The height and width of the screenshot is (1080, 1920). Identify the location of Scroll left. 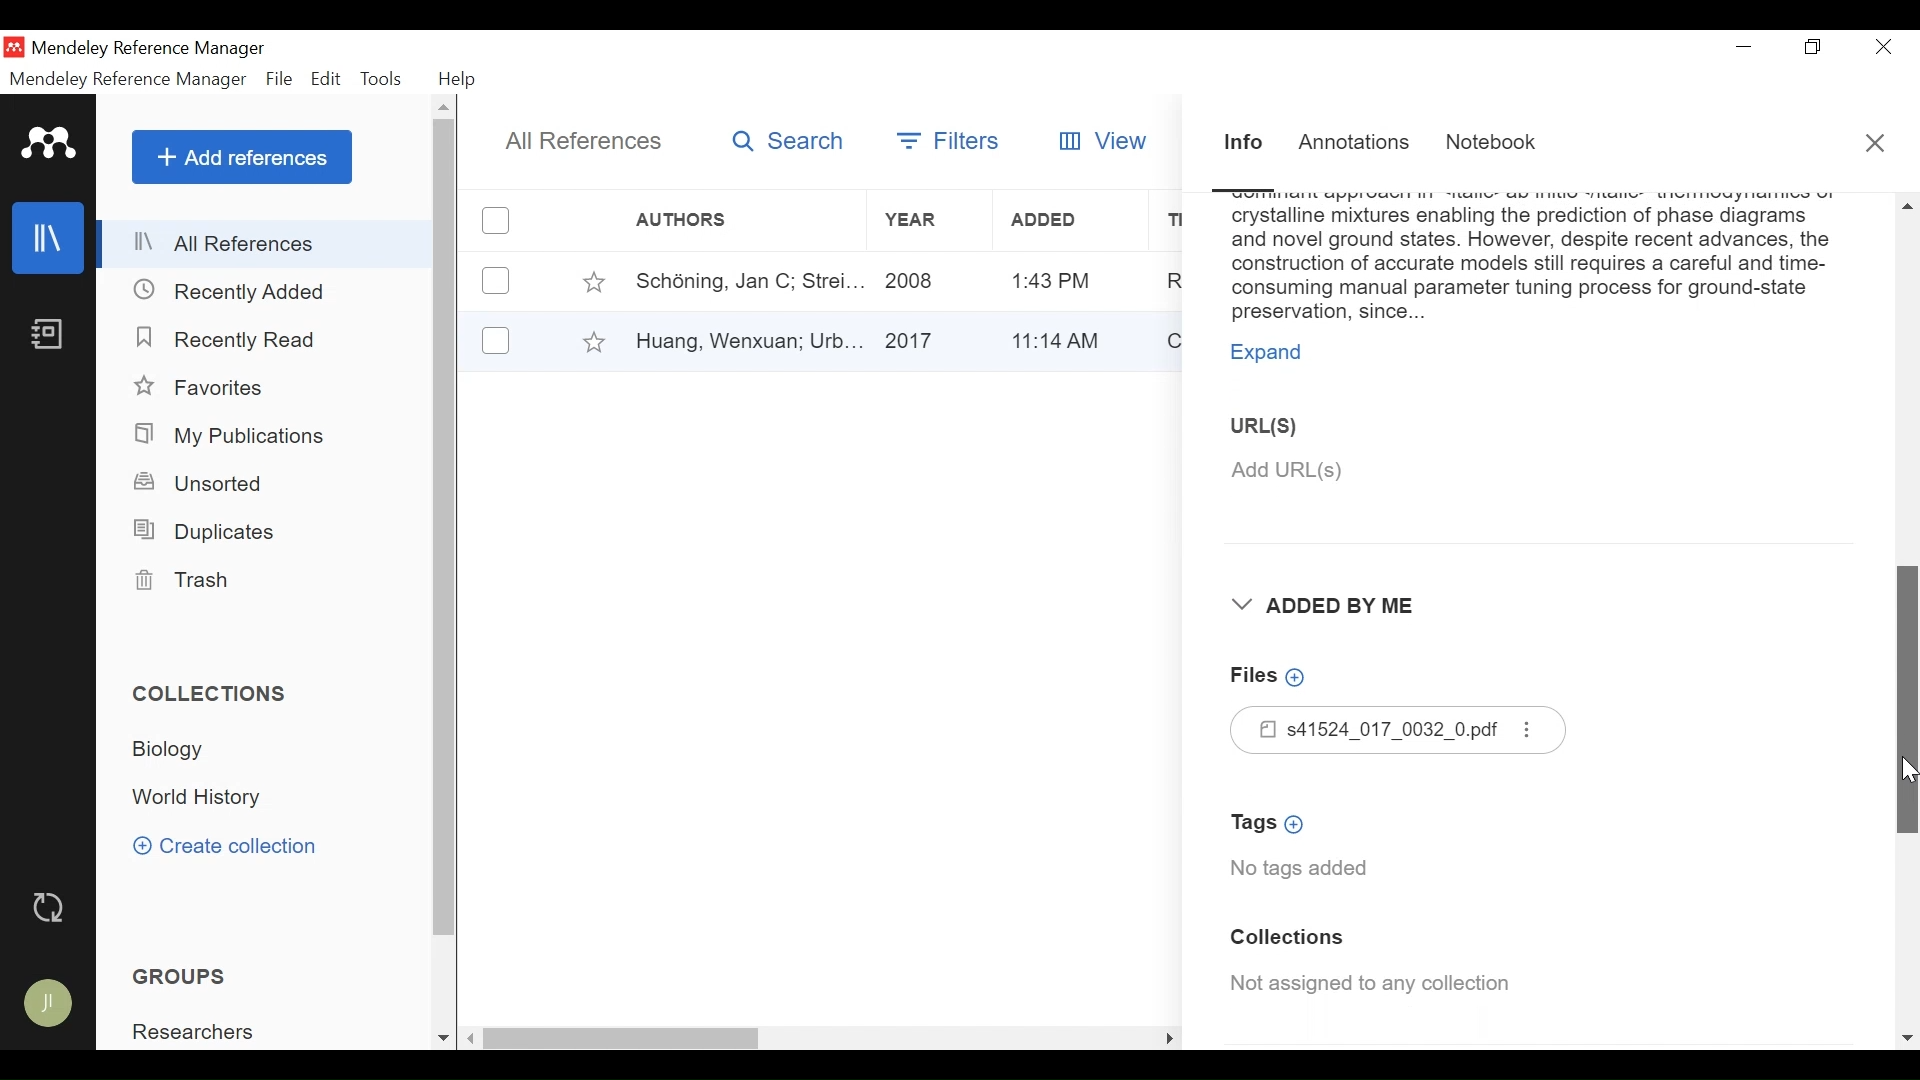
(472, 1038).